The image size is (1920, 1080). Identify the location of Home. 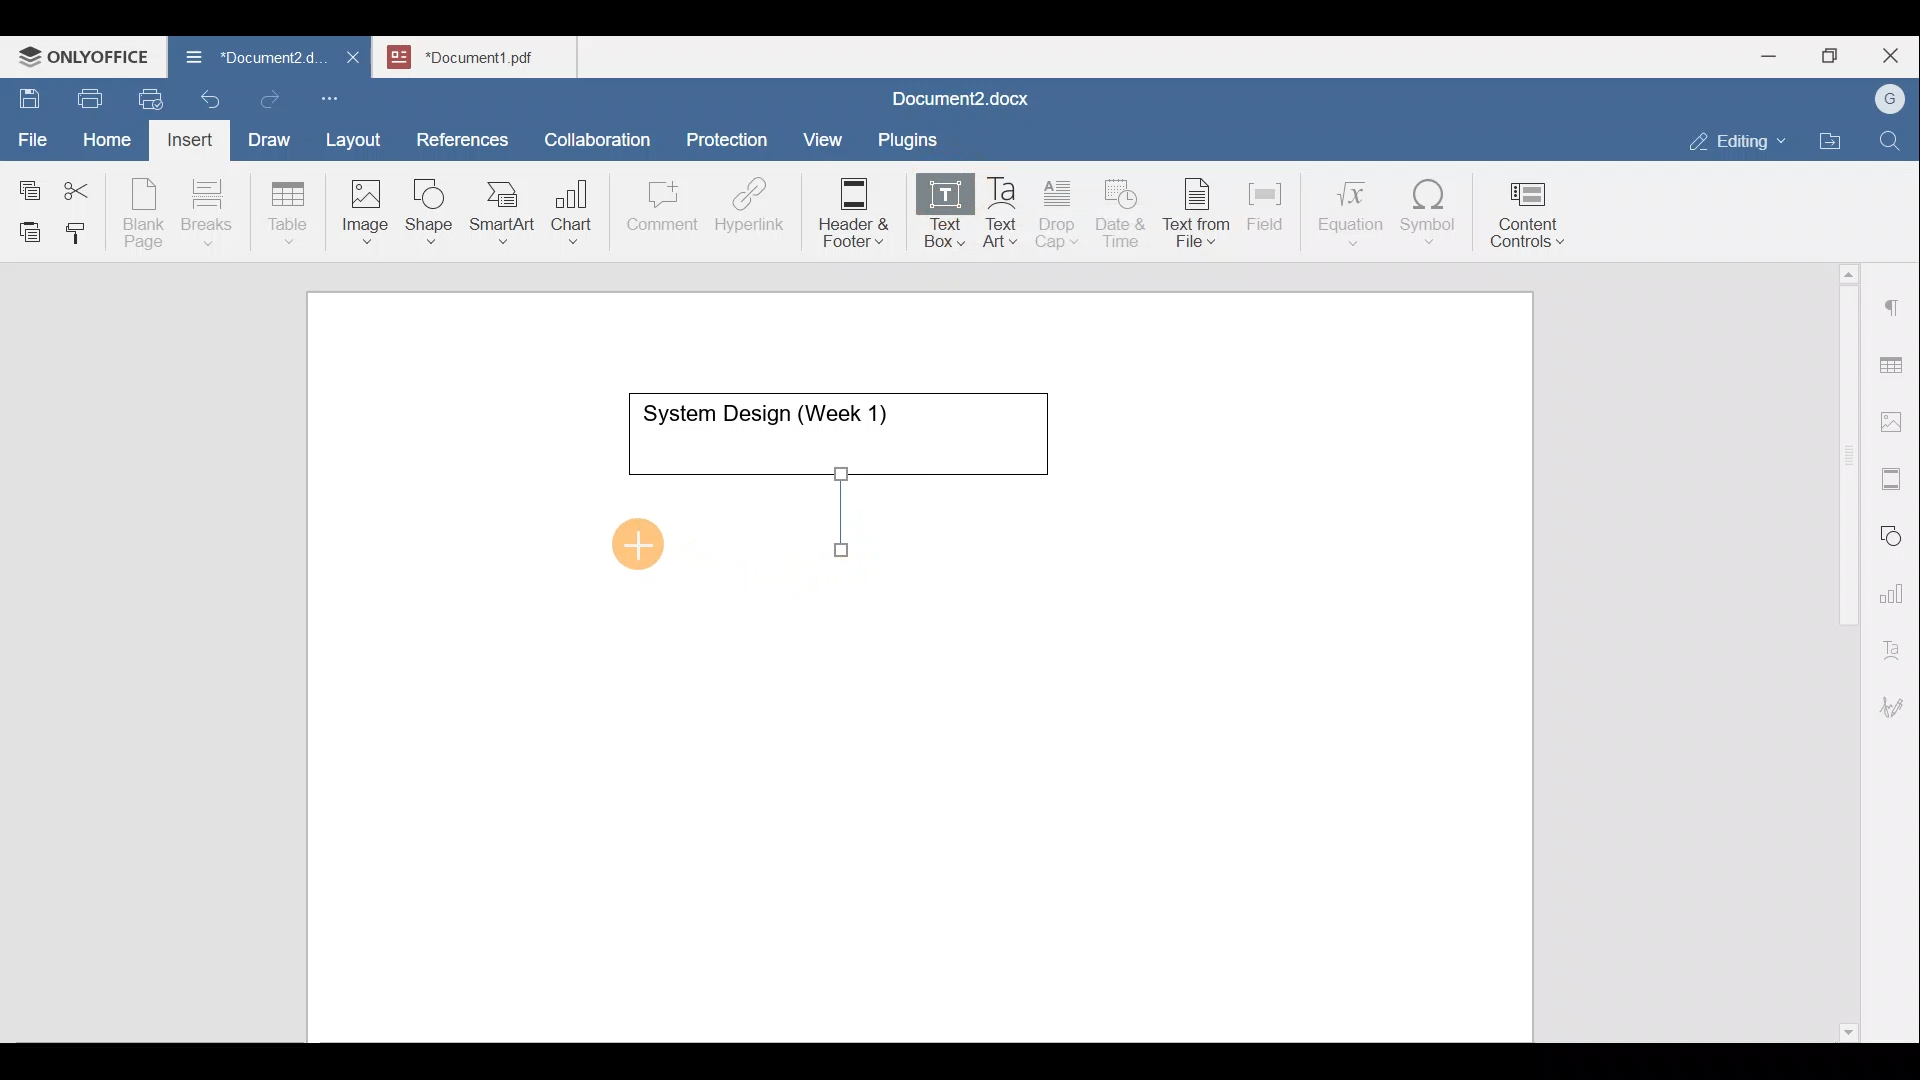
(108, 138).